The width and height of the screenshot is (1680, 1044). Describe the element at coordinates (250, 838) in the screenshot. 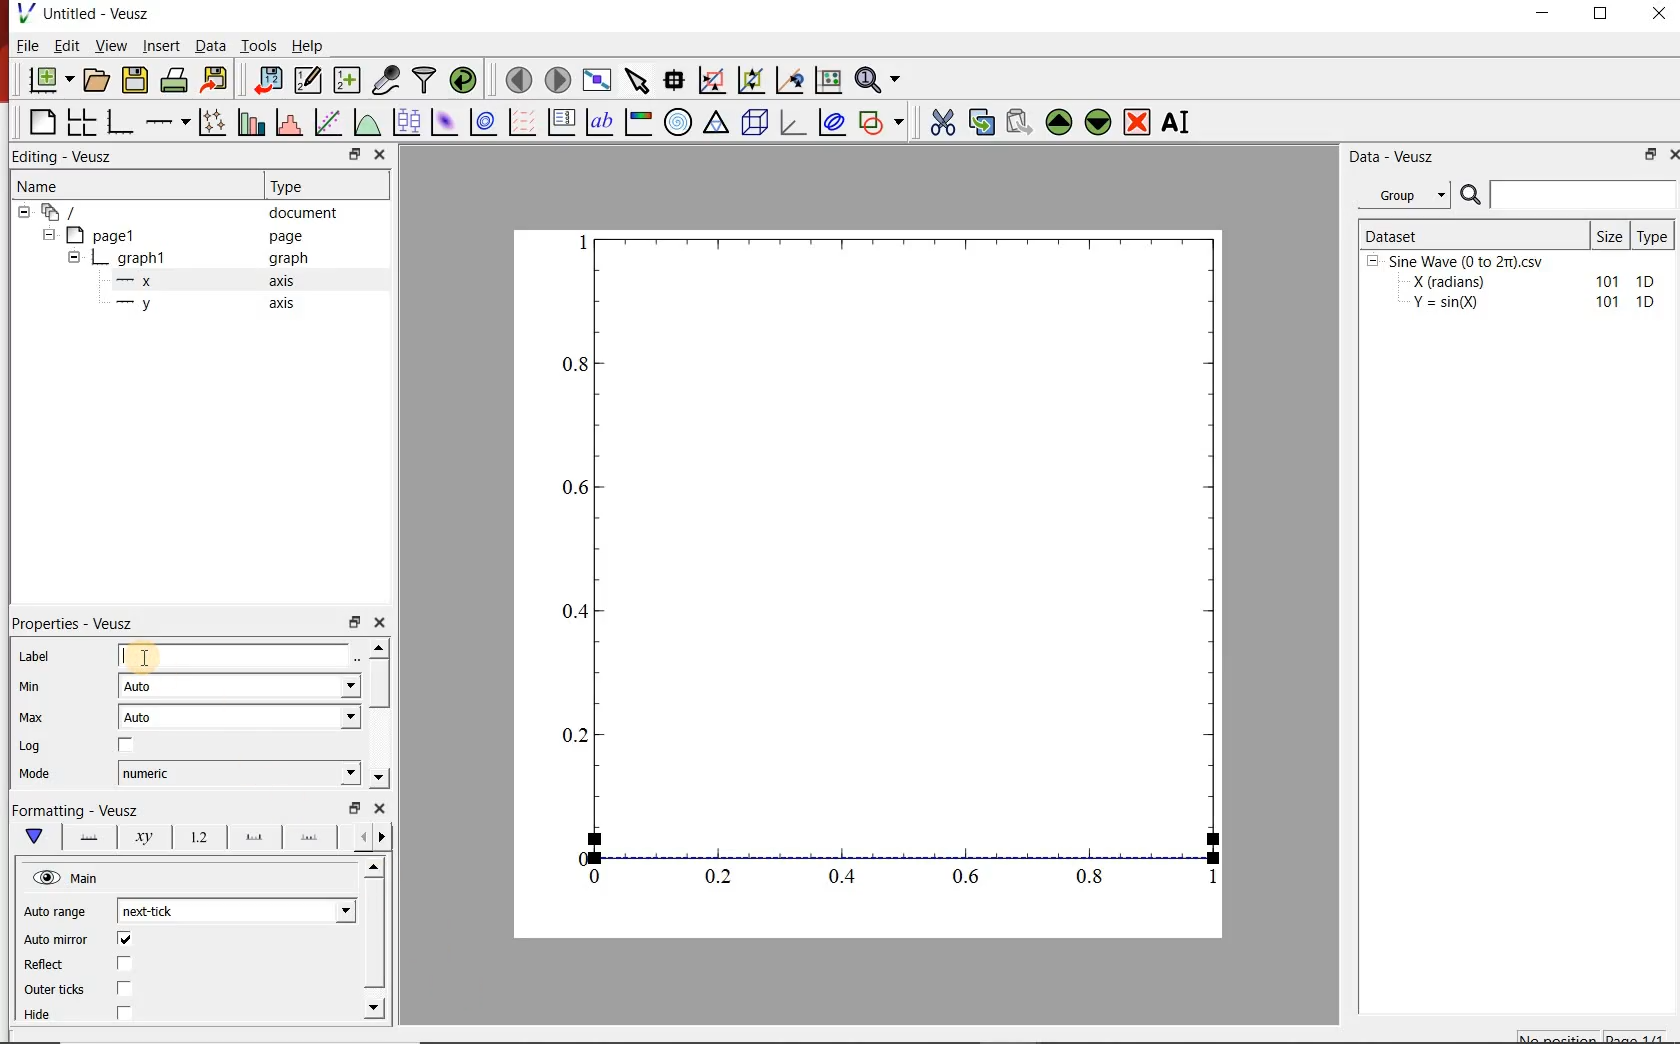

I see `options` at that location.